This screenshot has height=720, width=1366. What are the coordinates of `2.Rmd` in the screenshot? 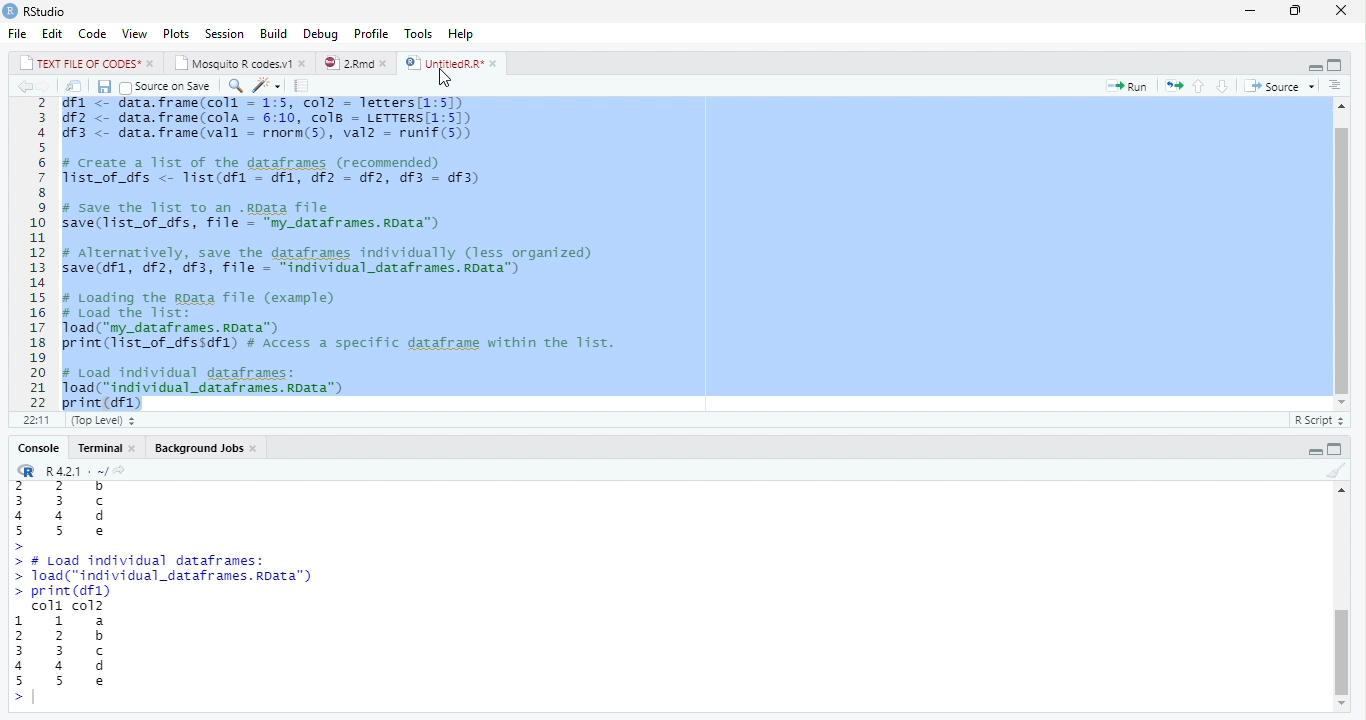 It's located at (355, 63).